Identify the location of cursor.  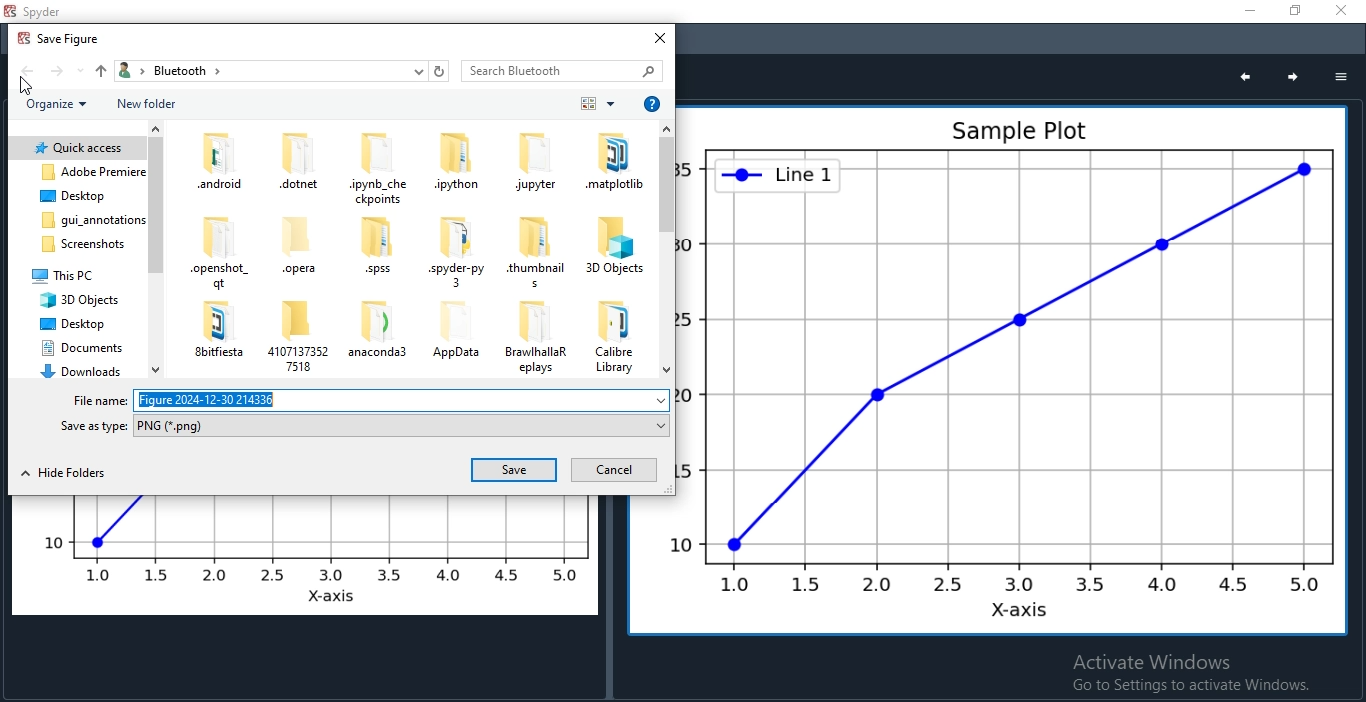
(28, 86).